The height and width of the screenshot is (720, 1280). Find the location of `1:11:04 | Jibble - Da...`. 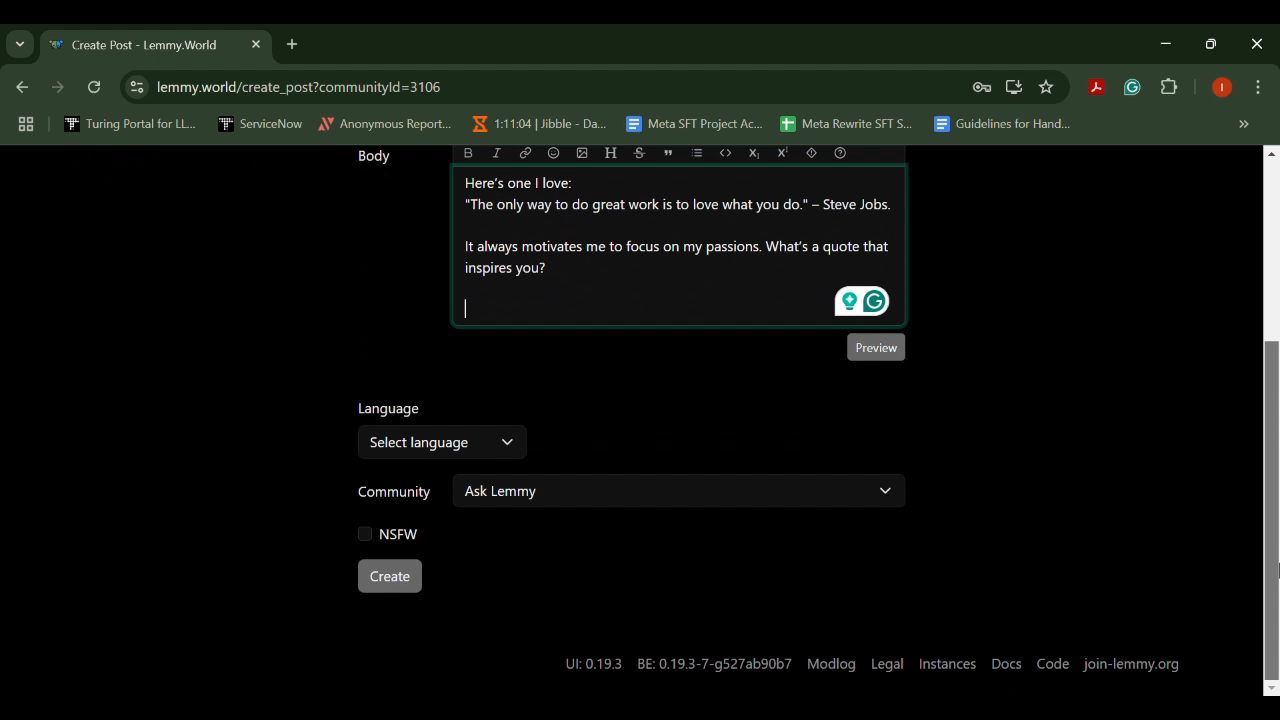

1:11:04 | Jibble - Da... is located at coordinates (538, 124).